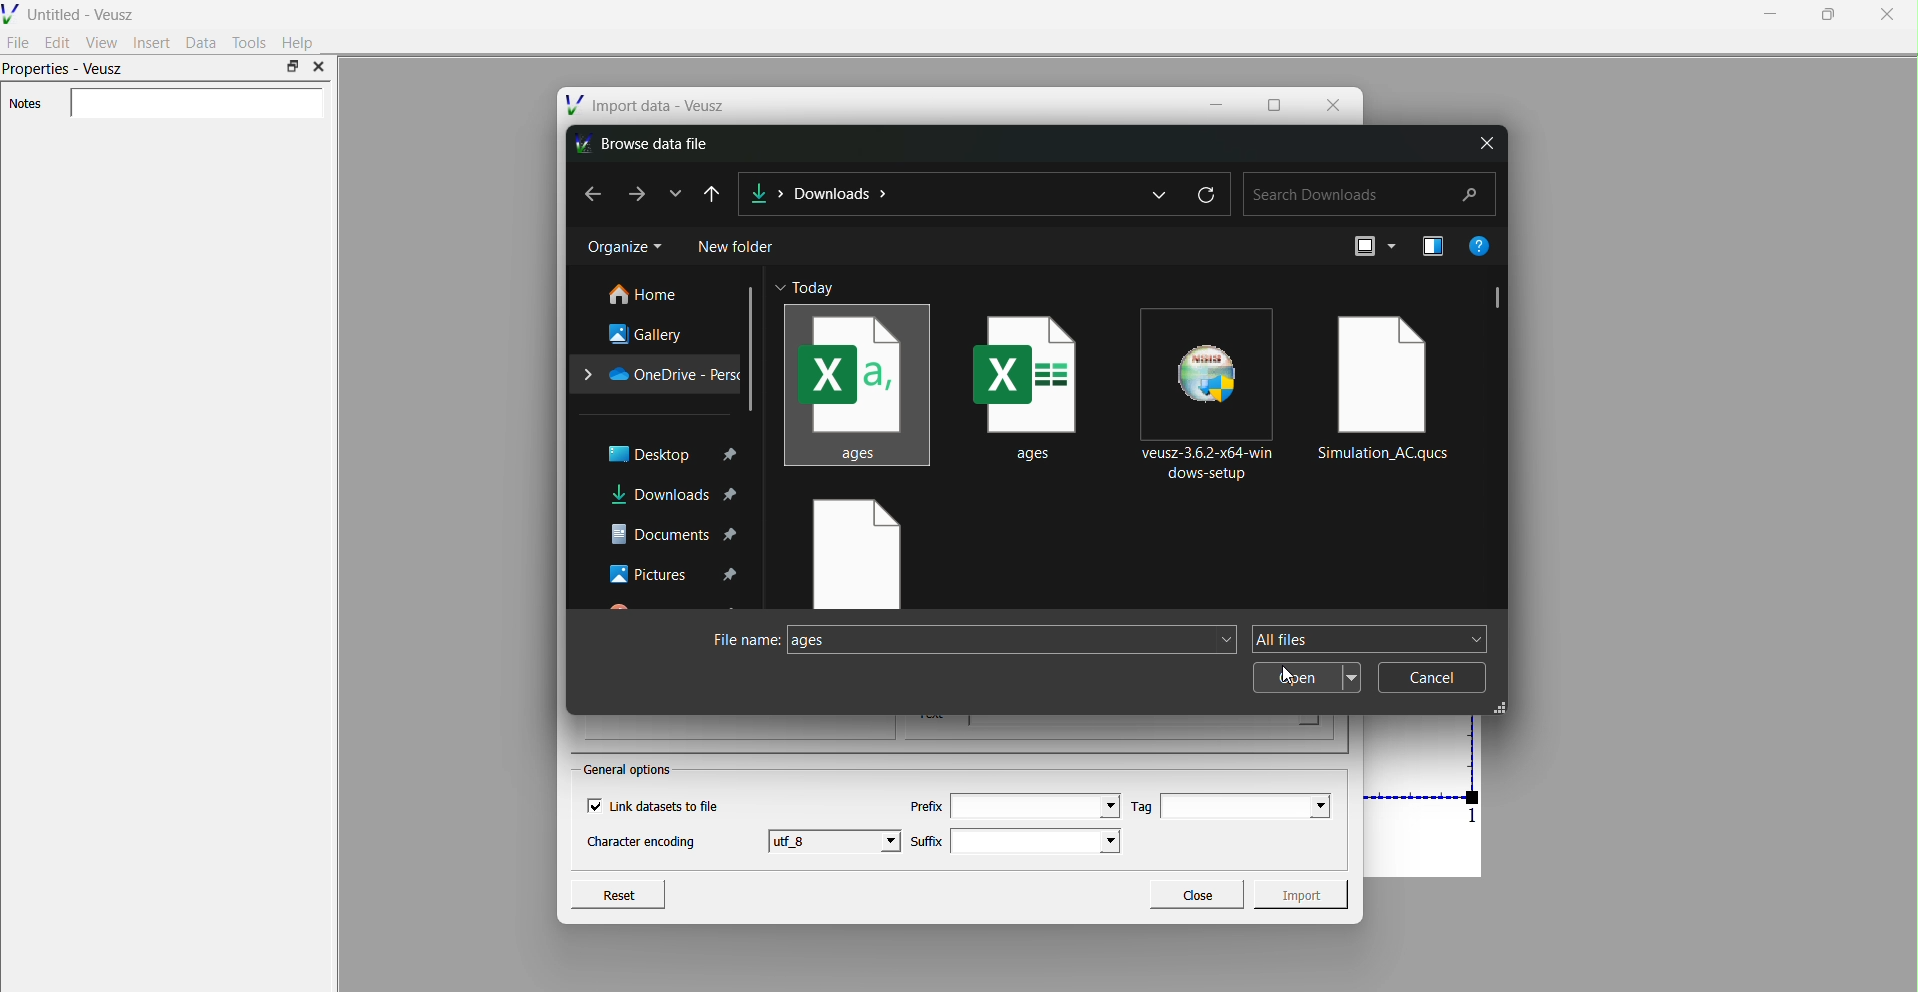  What do you see at coordinates (201, 42) in the screenshot?
I see `Data` at bounding box center [201, 42].